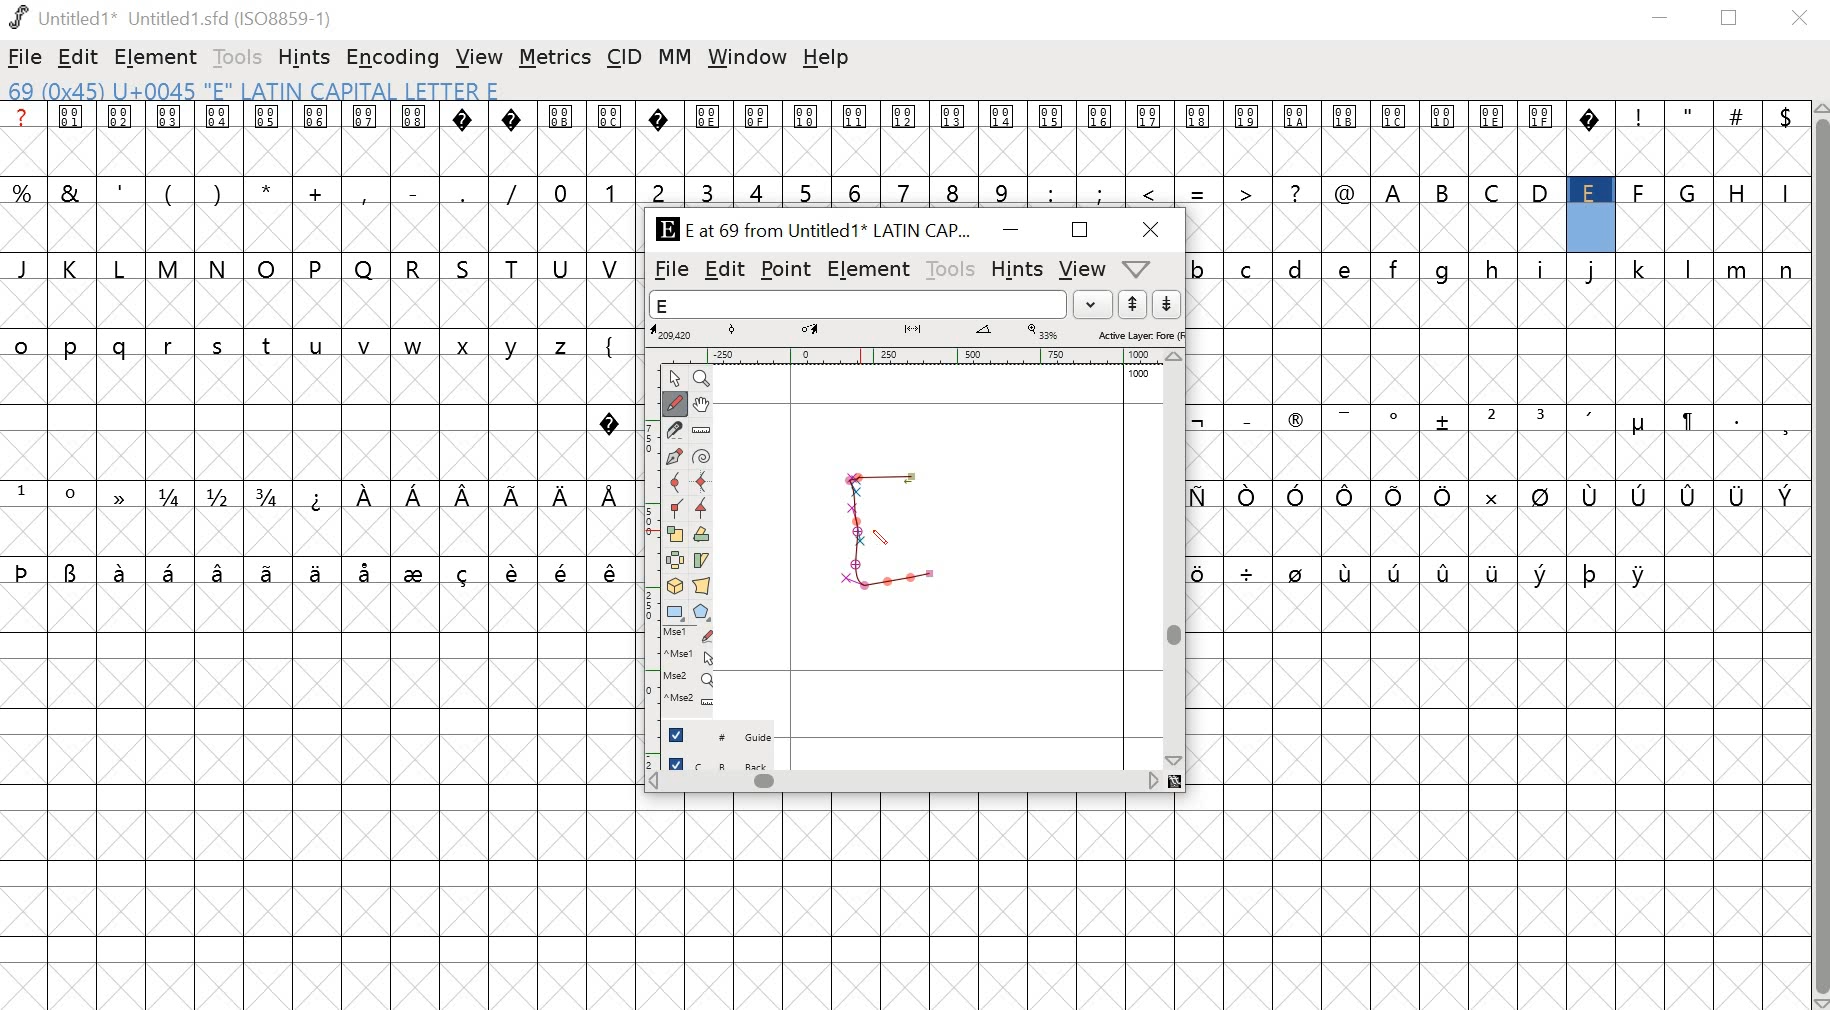  What do you see at coordinates (1589, 192) in the screenshot?
I see `uppercase alphabets` at bounding box center [1589, 192].